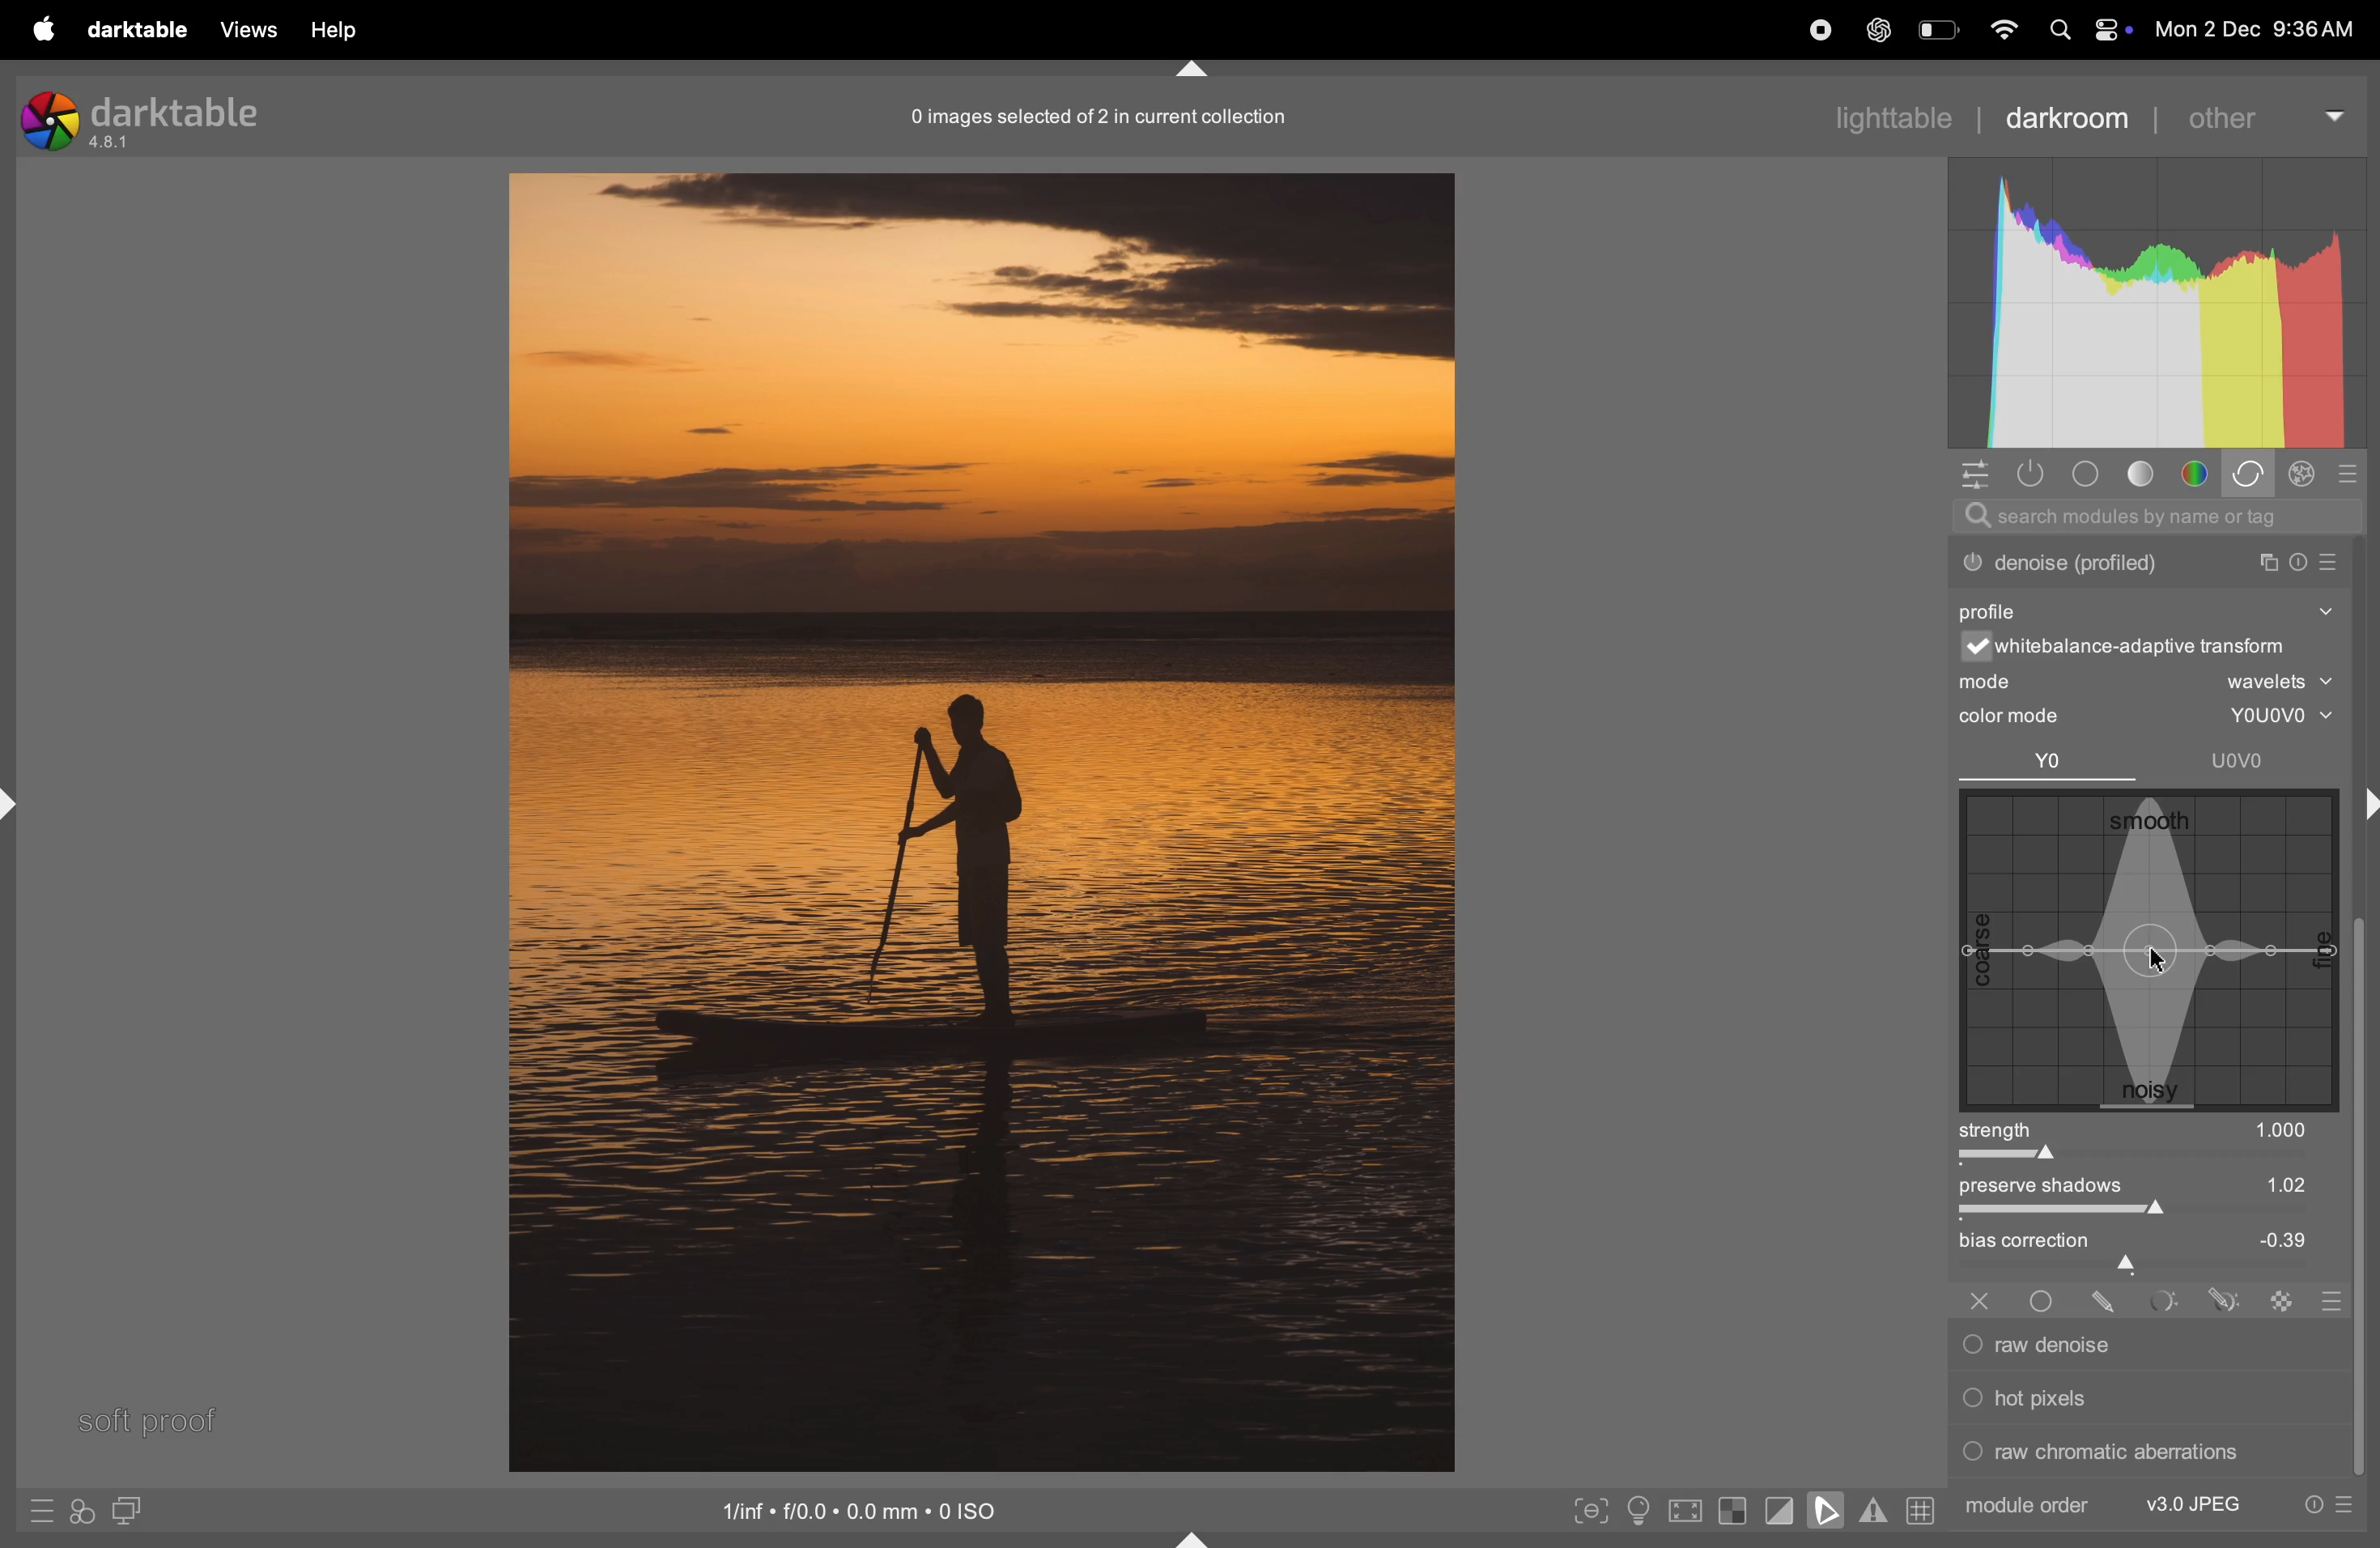 The image size is (2380, 1548). Describe the element at coordinates (2282, 1130) in the screenshot. I see `1000` at that location.